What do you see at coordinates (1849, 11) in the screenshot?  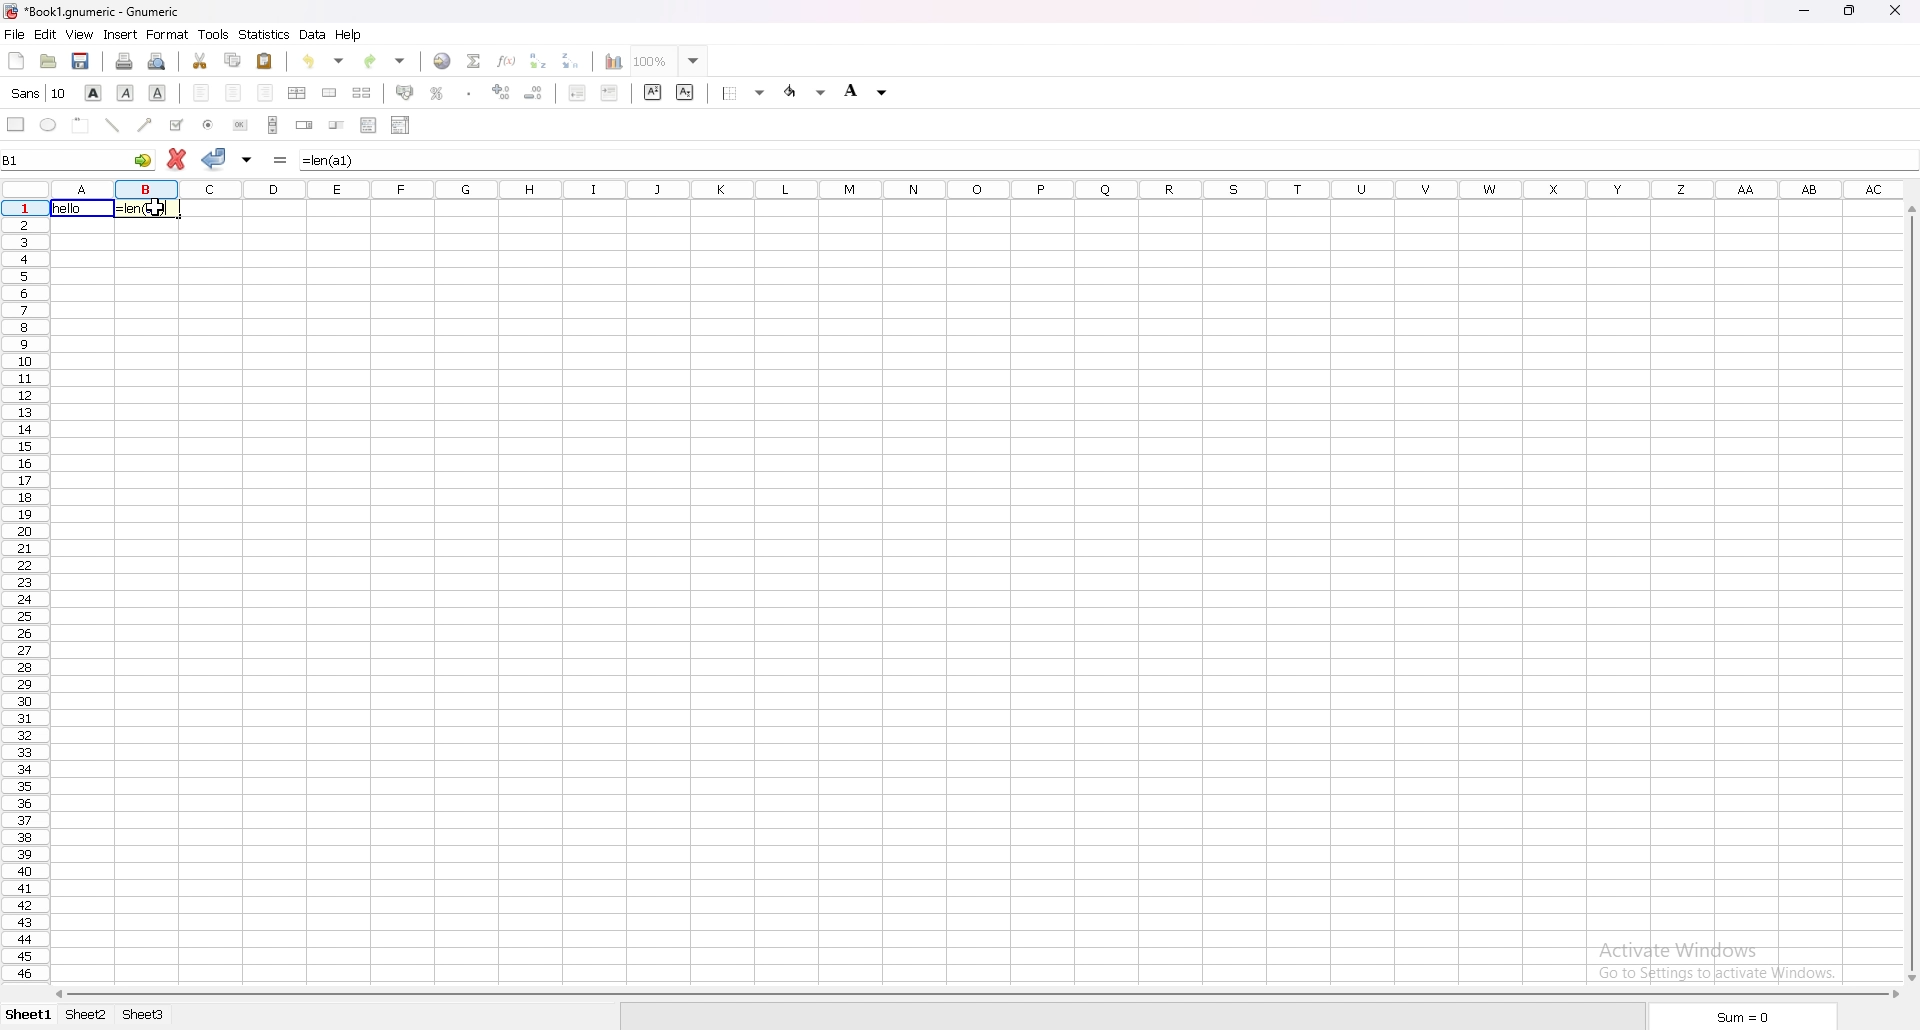 I see `resize` at bounding box center [1849, 11].